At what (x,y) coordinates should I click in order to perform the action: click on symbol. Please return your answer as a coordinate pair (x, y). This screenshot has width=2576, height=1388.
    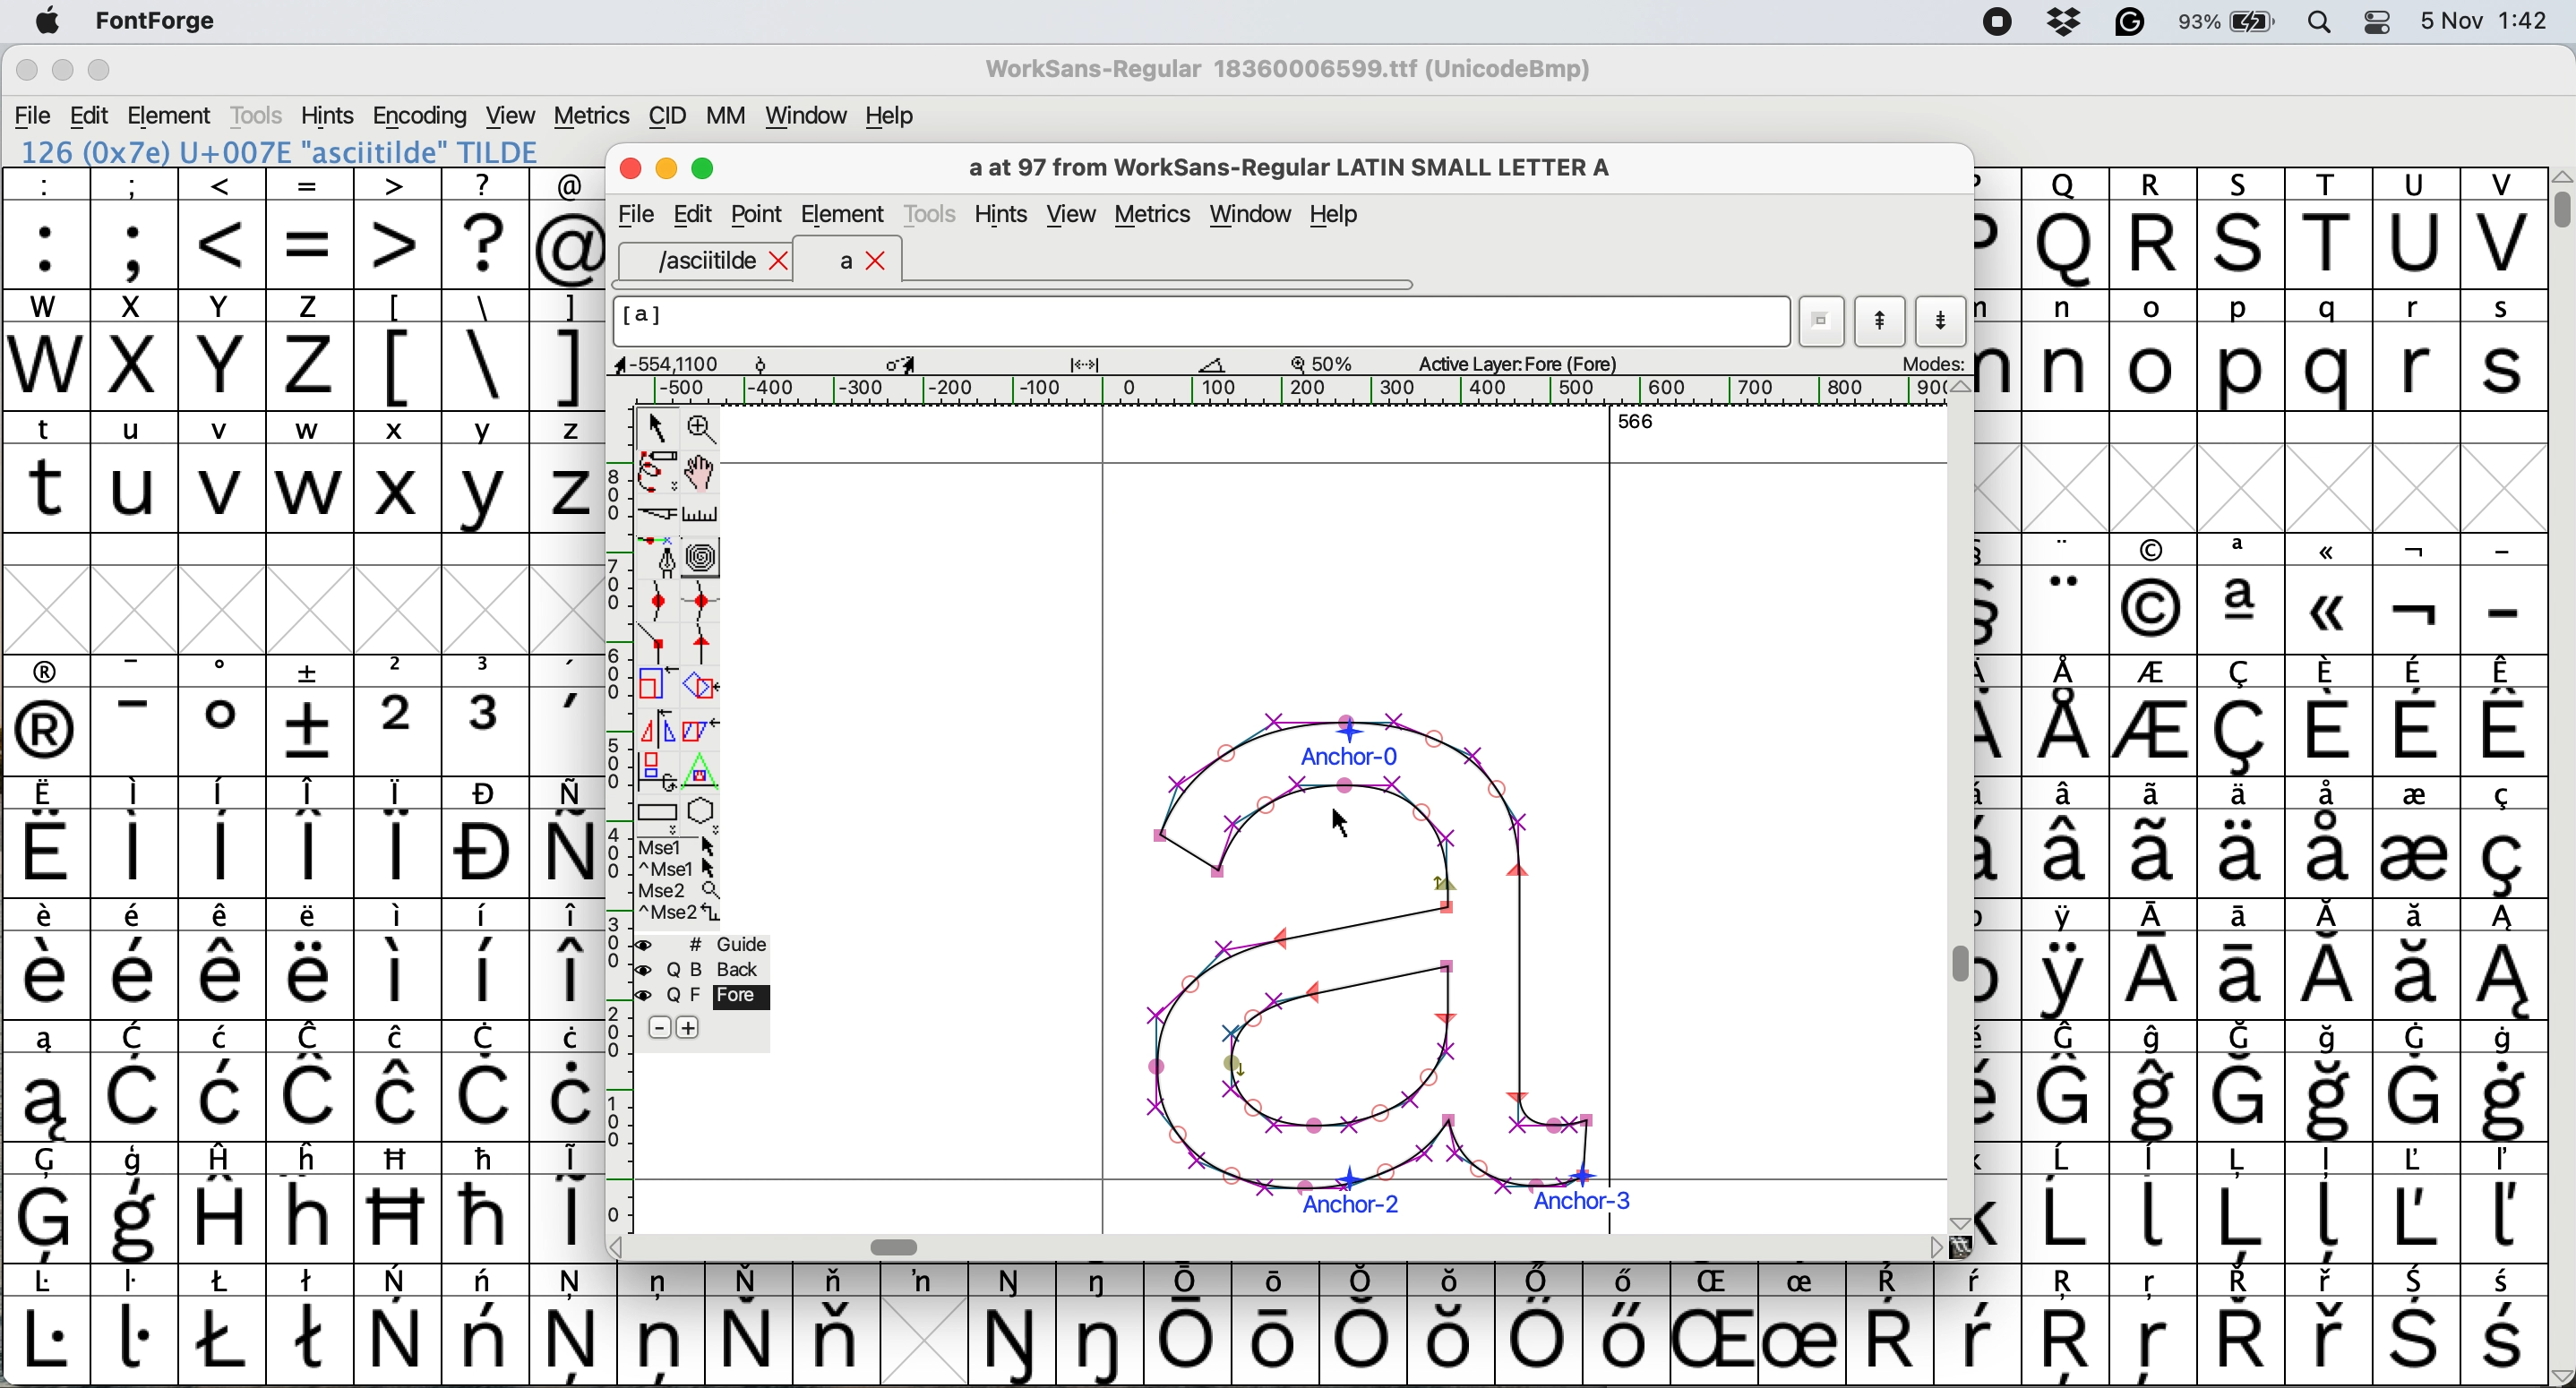
    Looking at the image, I should click on (223, 715).